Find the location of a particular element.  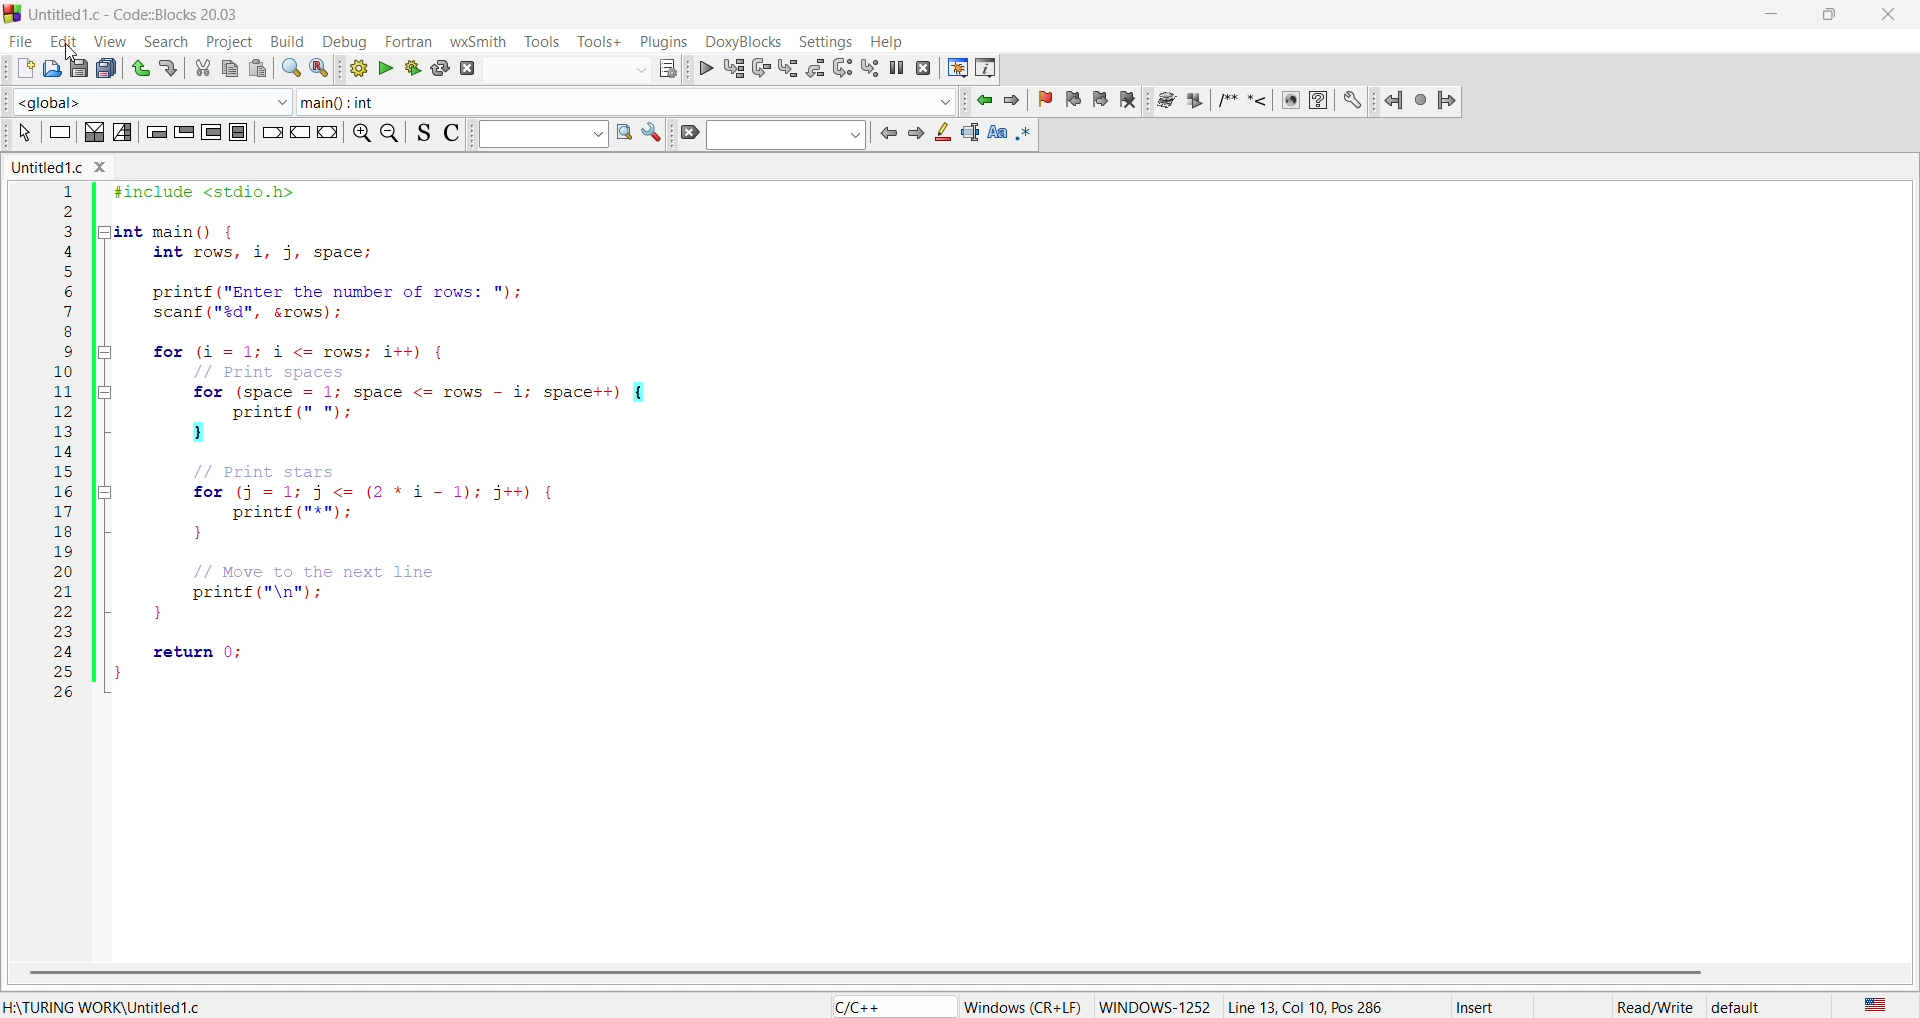

input is located at coordinates (786, 135).